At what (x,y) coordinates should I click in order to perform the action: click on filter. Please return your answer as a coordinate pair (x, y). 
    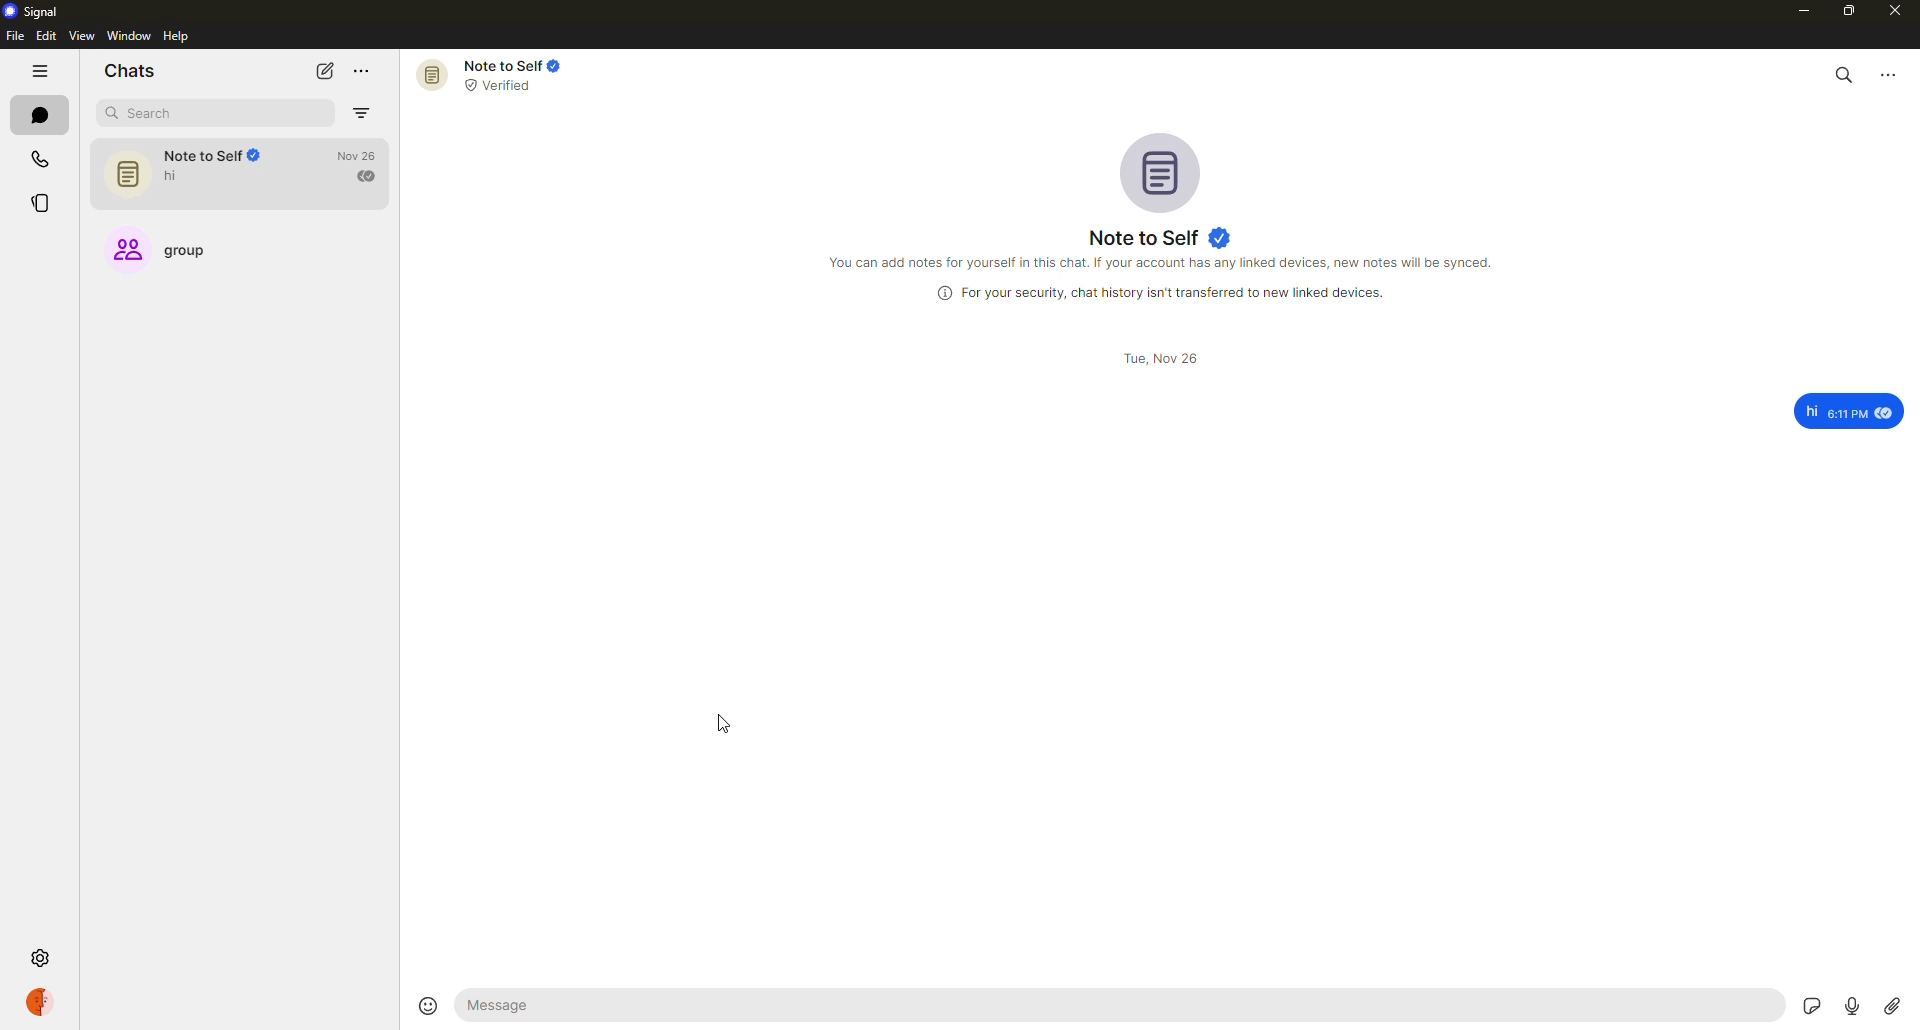
    Looking at the image, I should click on (363, 114).